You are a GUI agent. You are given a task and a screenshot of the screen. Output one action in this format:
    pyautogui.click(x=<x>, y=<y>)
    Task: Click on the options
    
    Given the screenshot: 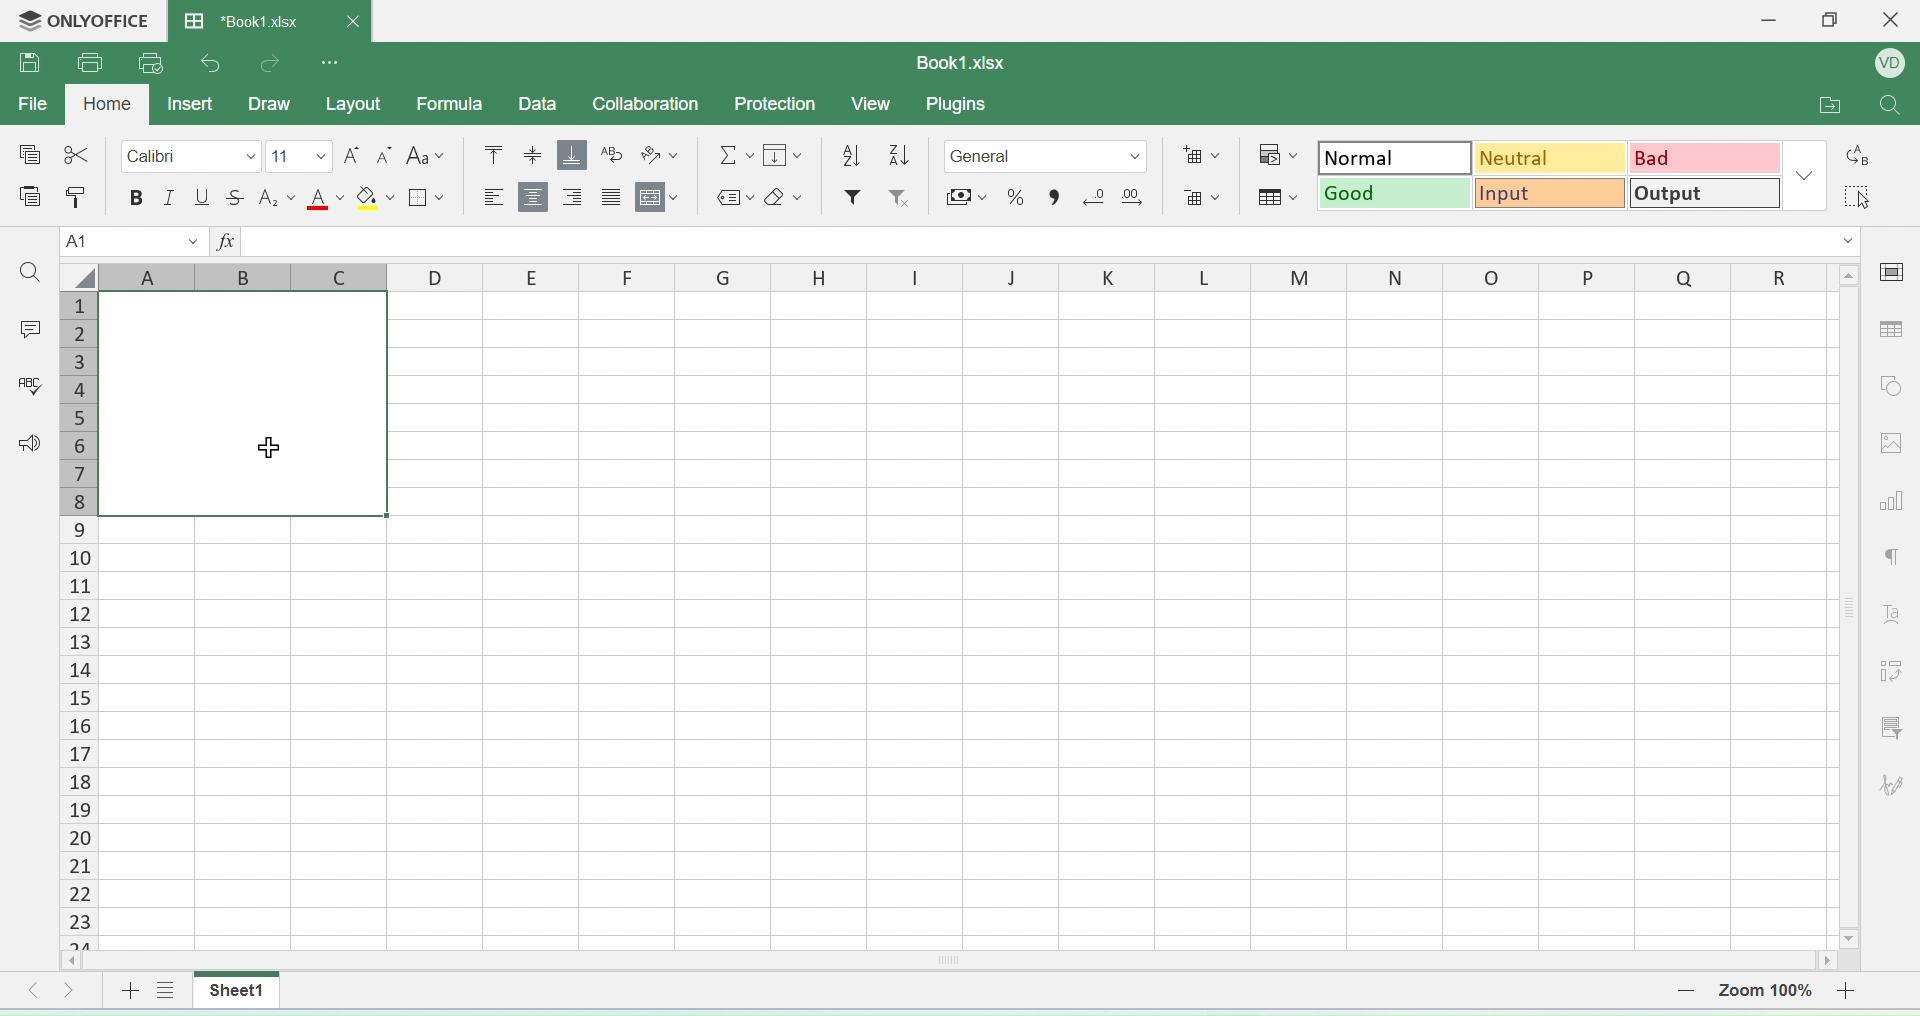 What is the action you would take?
    pyautogui.click(x=328, y=60)
    